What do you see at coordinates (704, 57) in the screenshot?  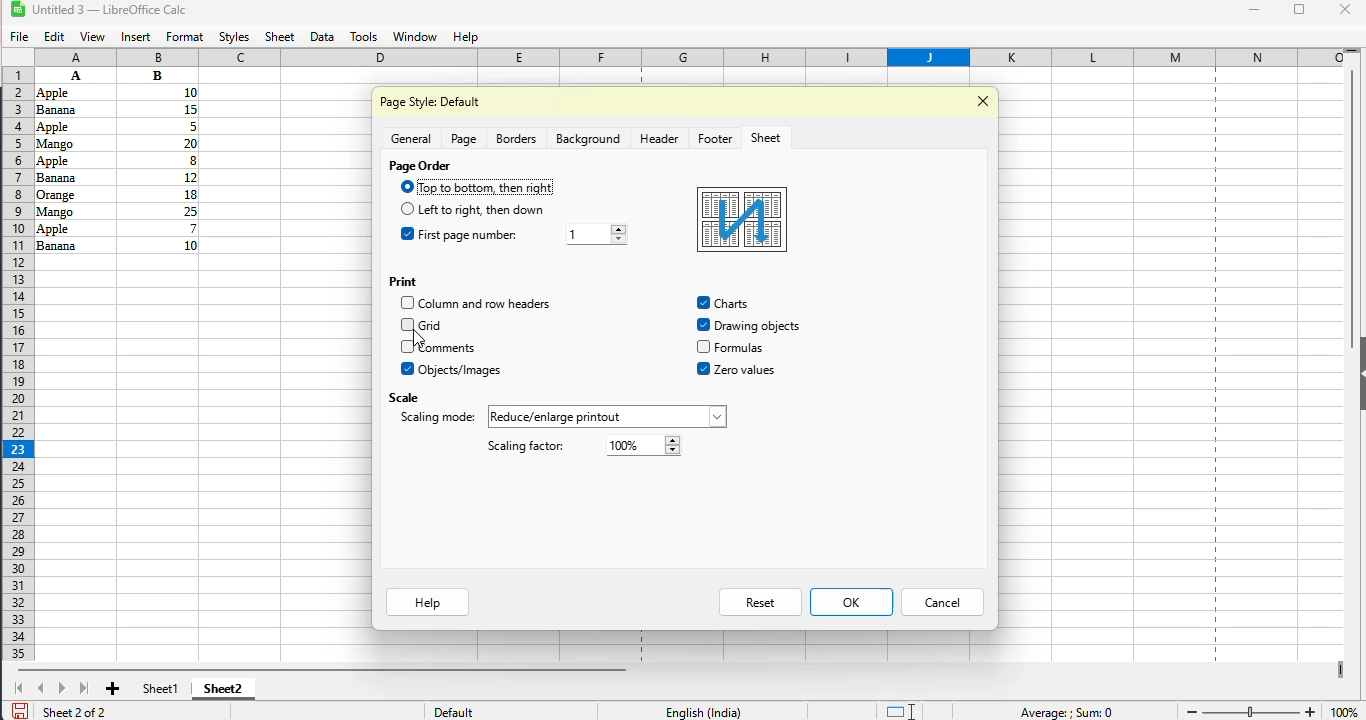 I see `columns` at bounding box center [704, 57].